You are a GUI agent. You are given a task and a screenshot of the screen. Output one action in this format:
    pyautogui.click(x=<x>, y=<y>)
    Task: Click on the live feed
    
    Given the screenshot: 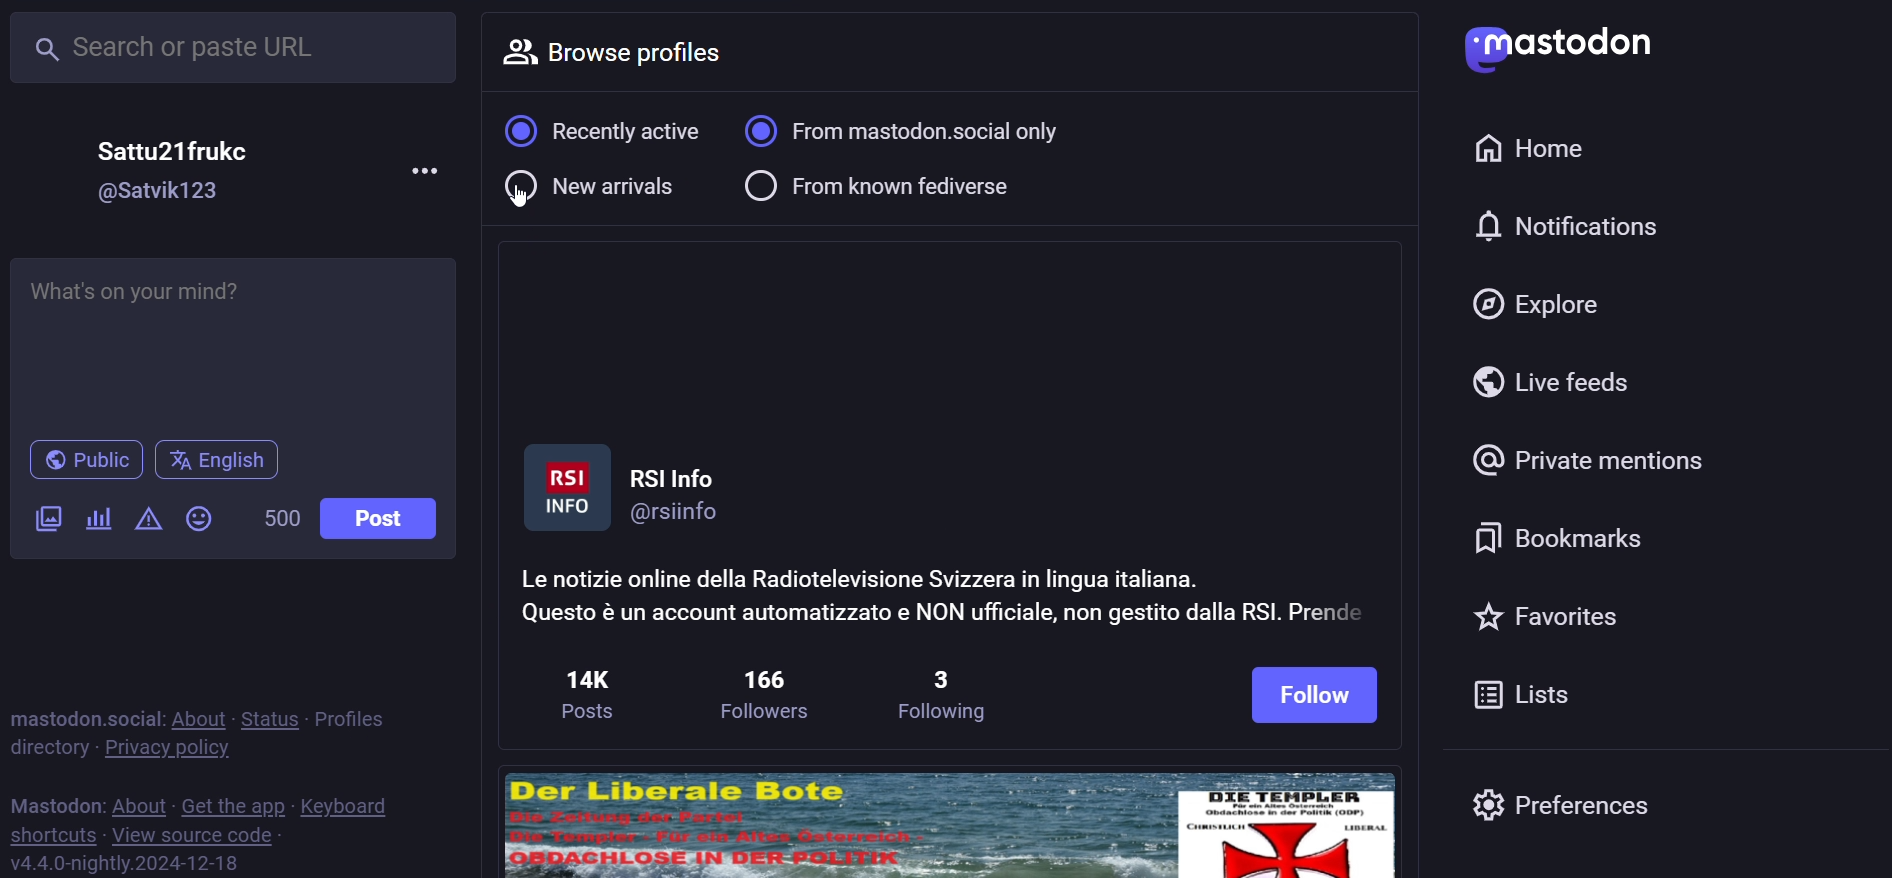 What is the action you would take?
    pyautogui.click(x=1561, y=386)
    